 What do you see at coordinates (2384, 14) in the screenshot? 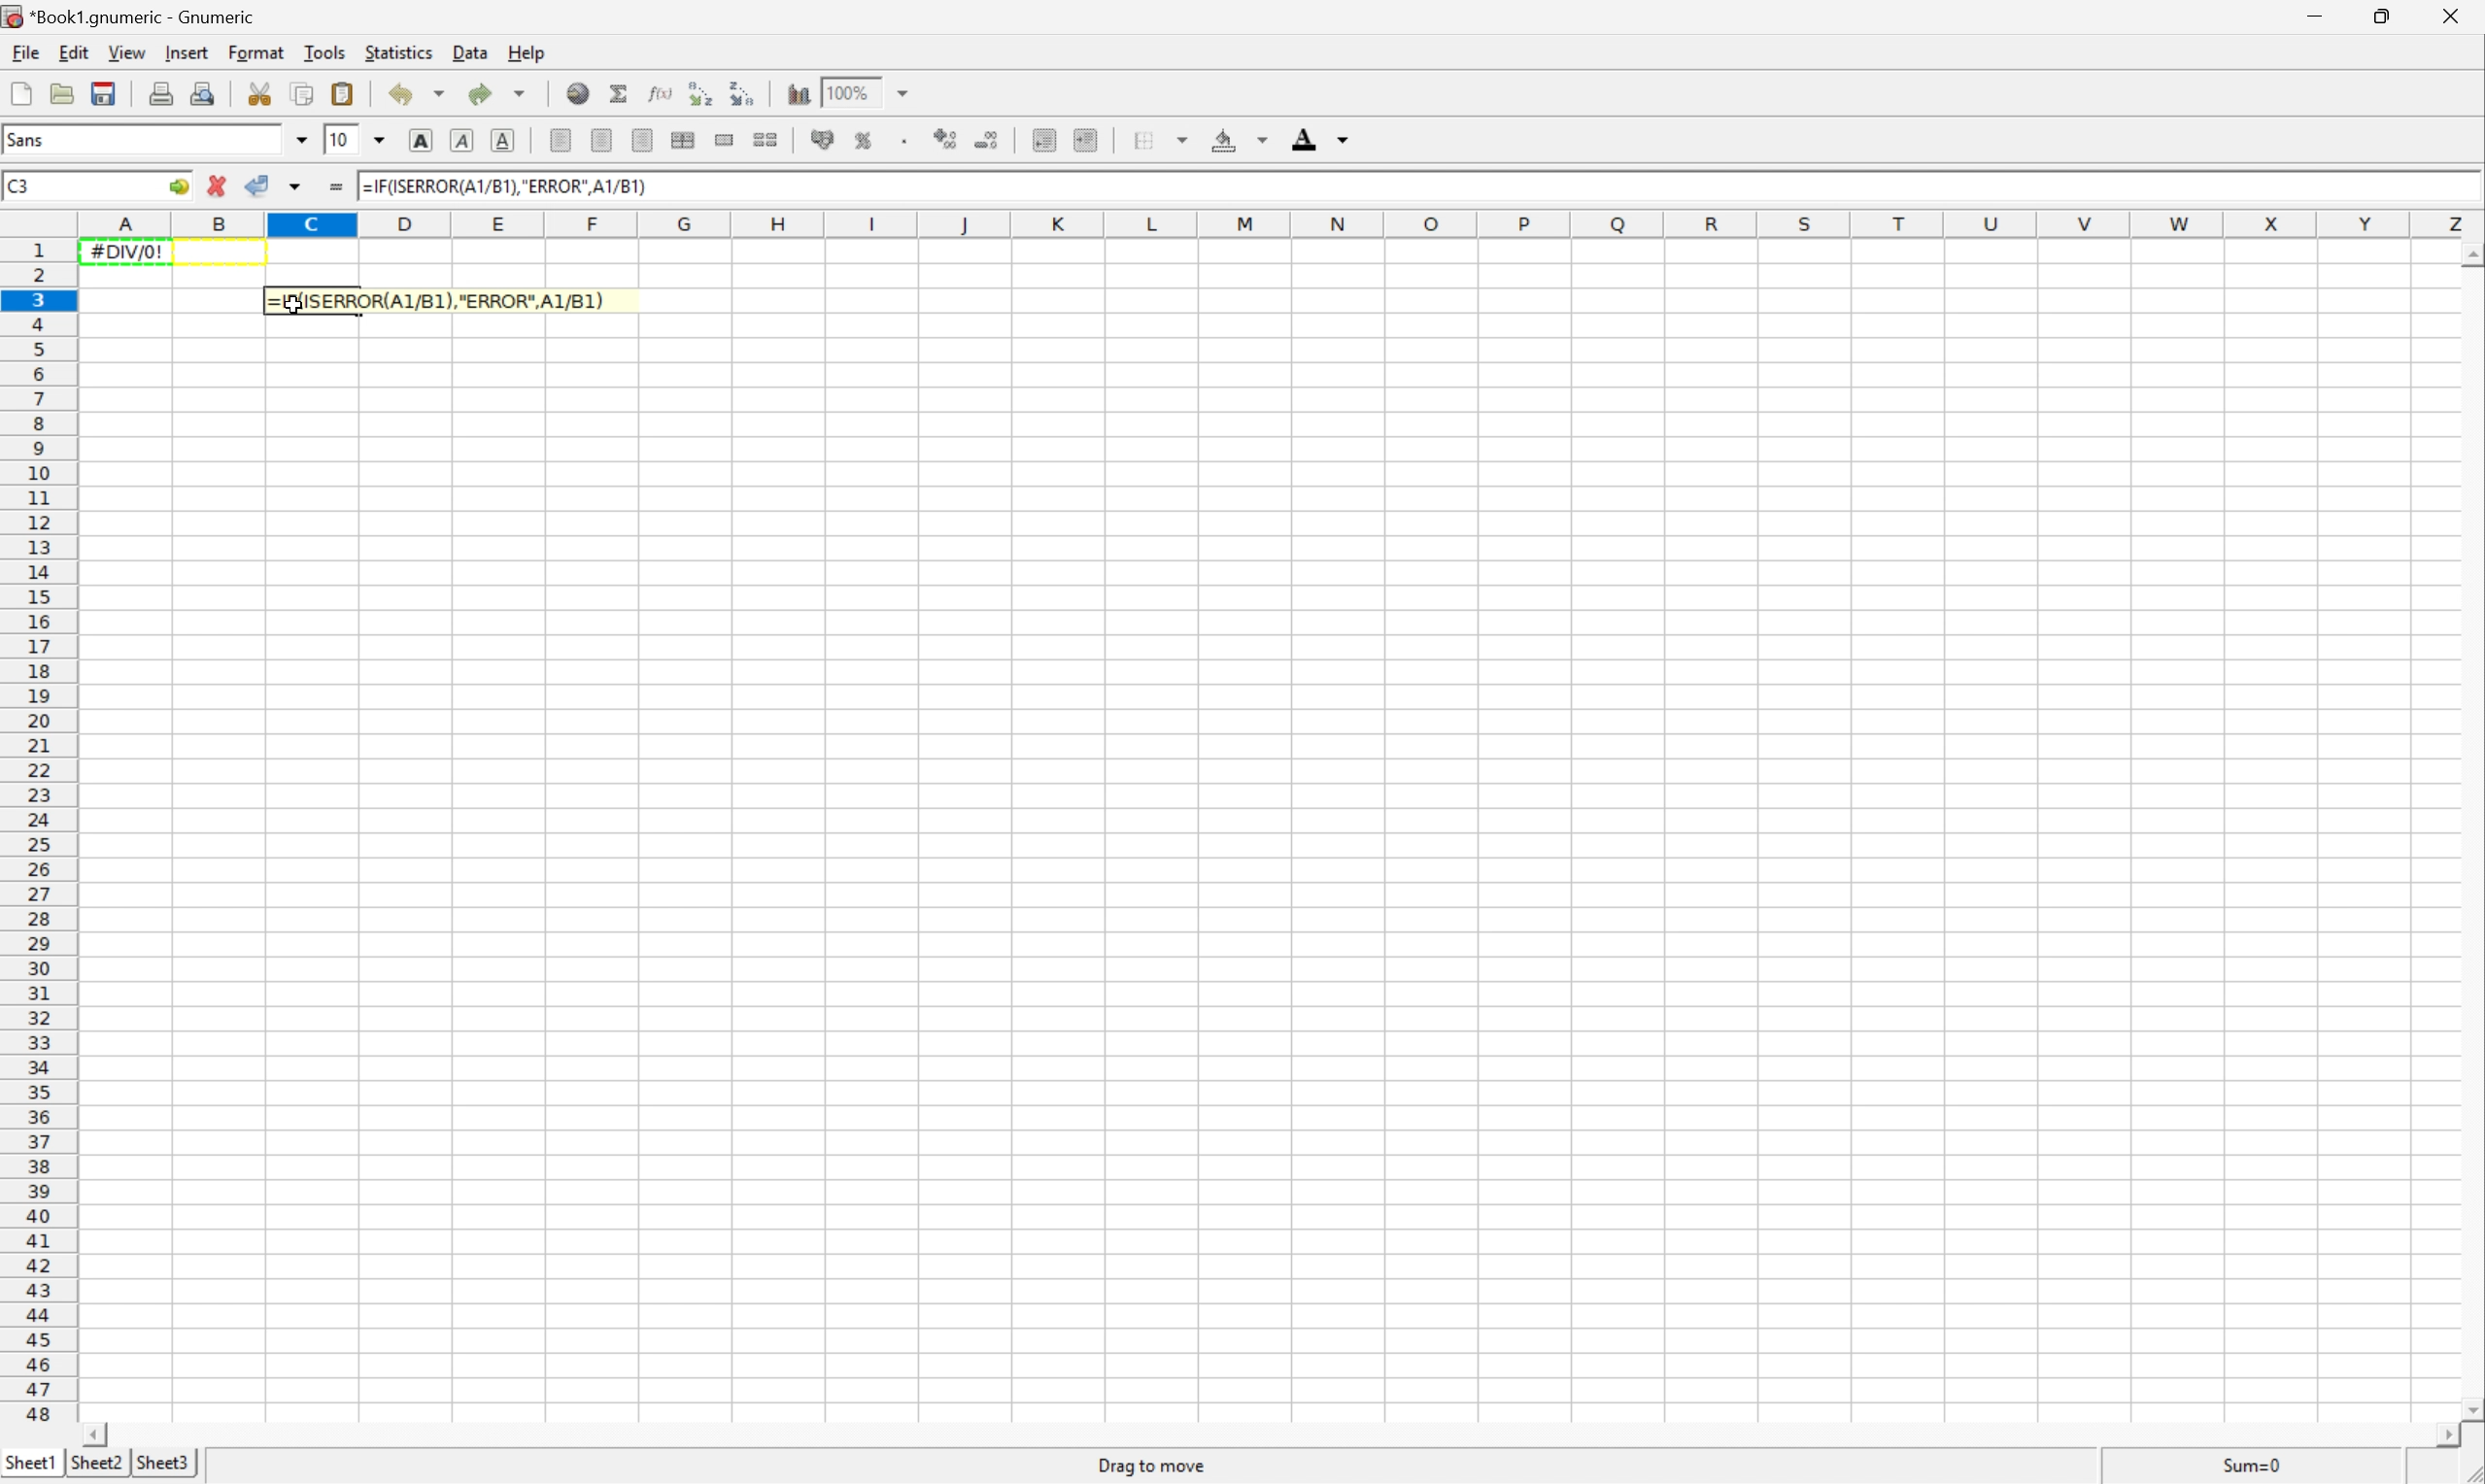
I see `Restore down` at bounding box center [2384, 14].